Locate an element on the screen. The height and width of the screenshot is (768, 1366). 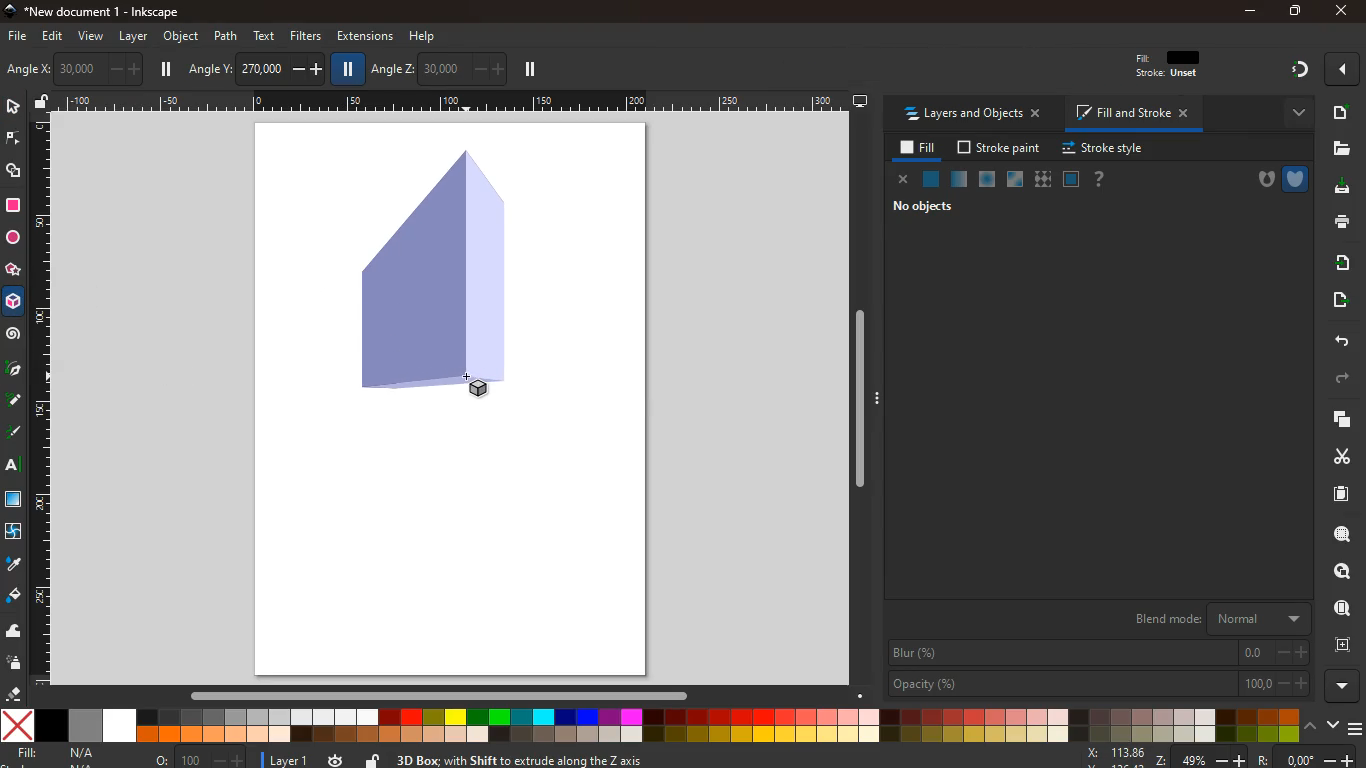
frame is located at coordinates (1342, 645).